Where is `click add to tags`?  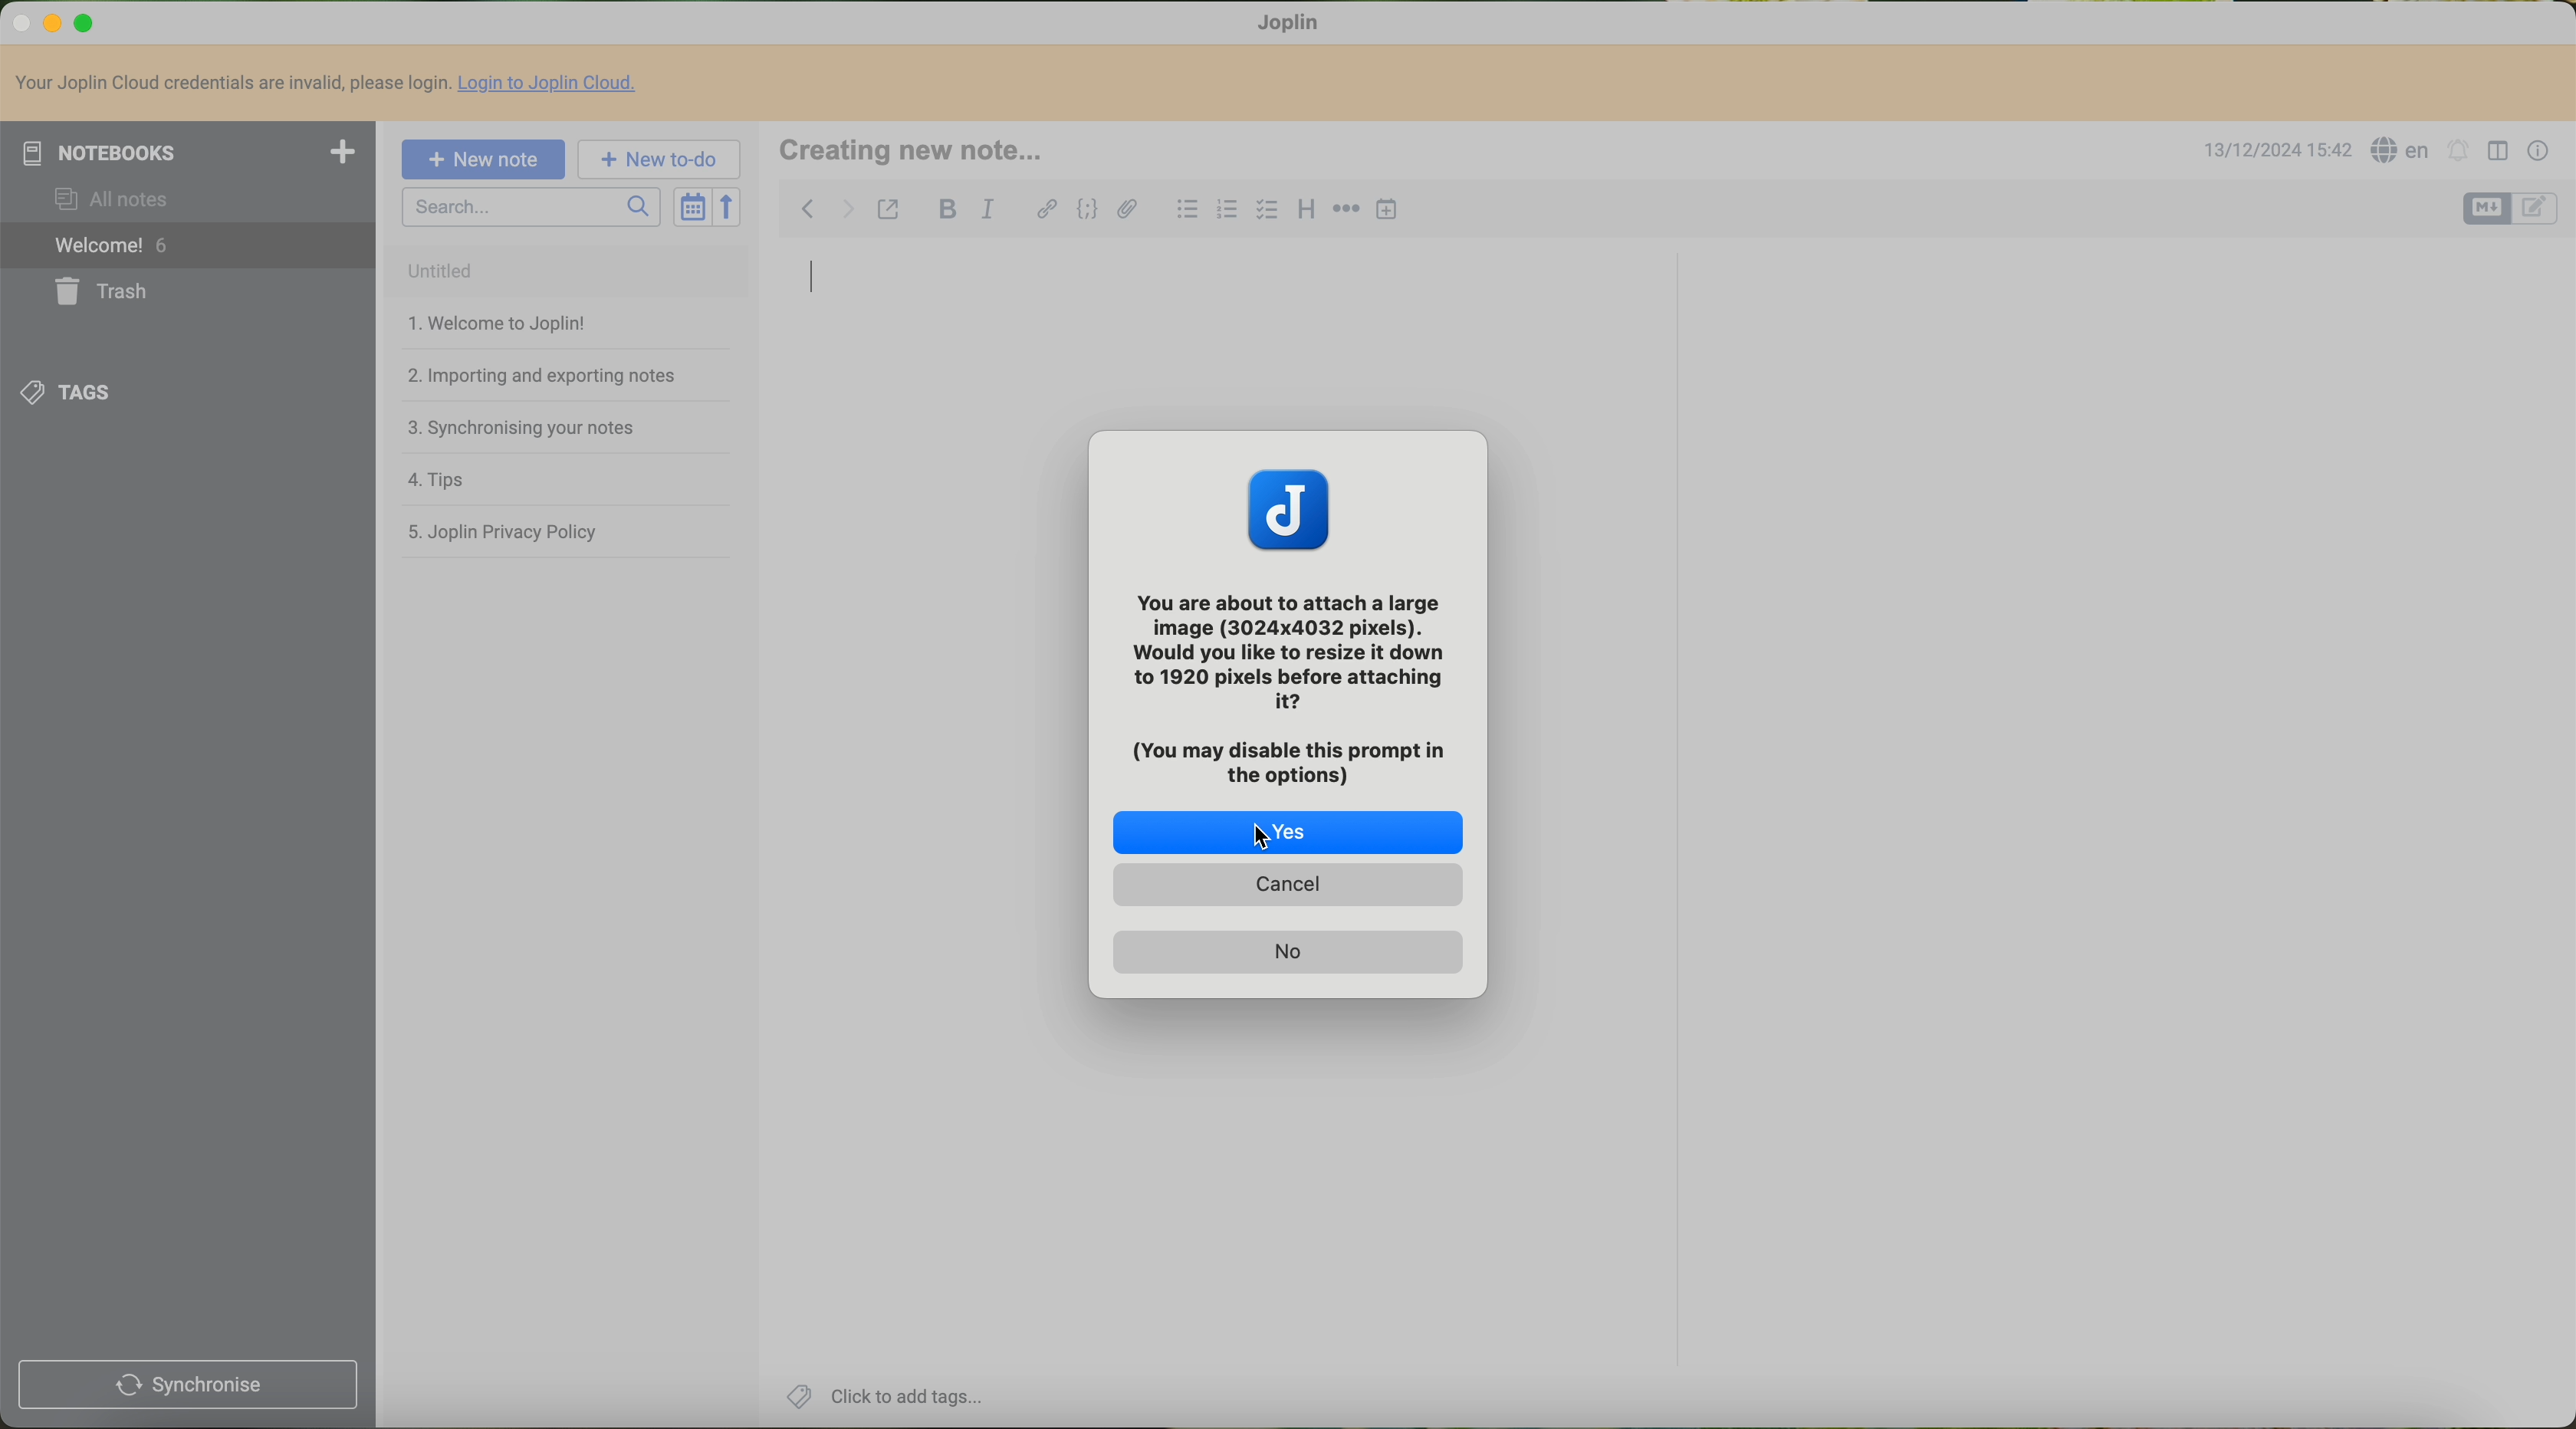 click add to tags is located at coordinates (892, 1397).